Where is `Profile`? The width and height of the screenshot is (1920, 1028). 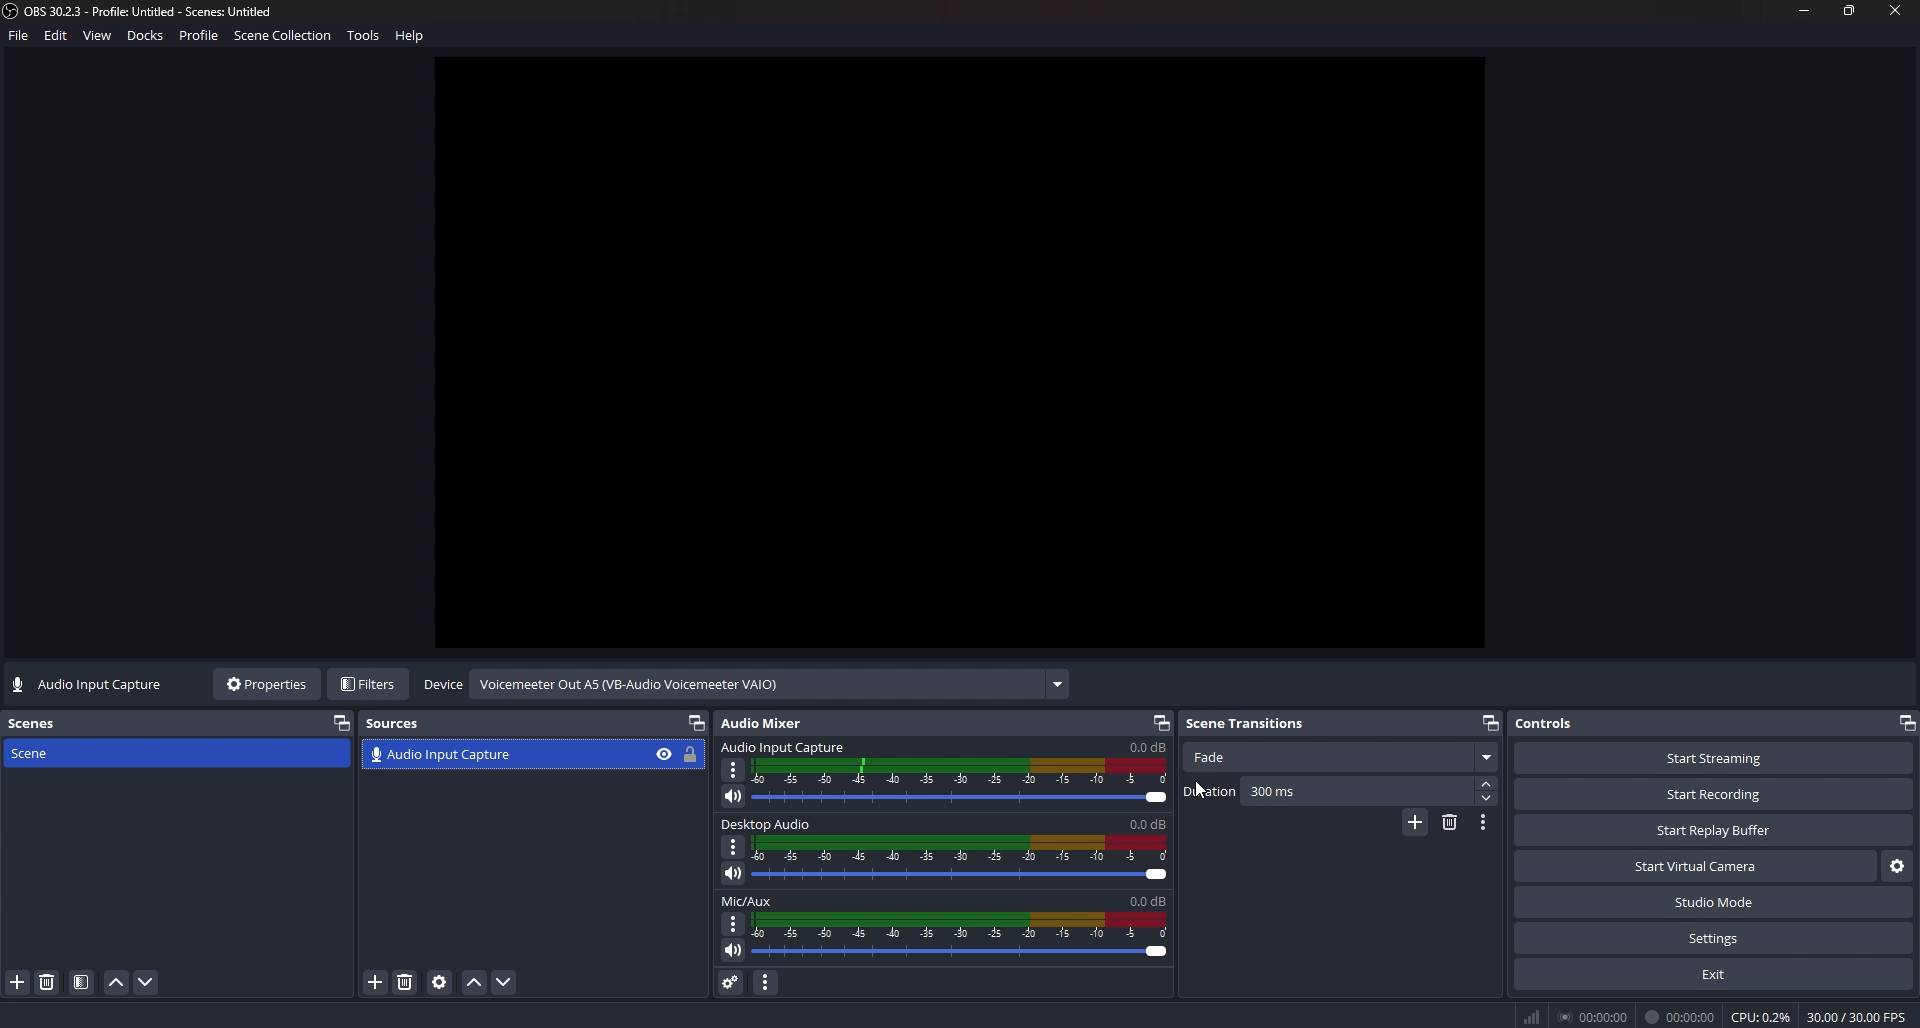
Profile is located at coordinates (200, 37).